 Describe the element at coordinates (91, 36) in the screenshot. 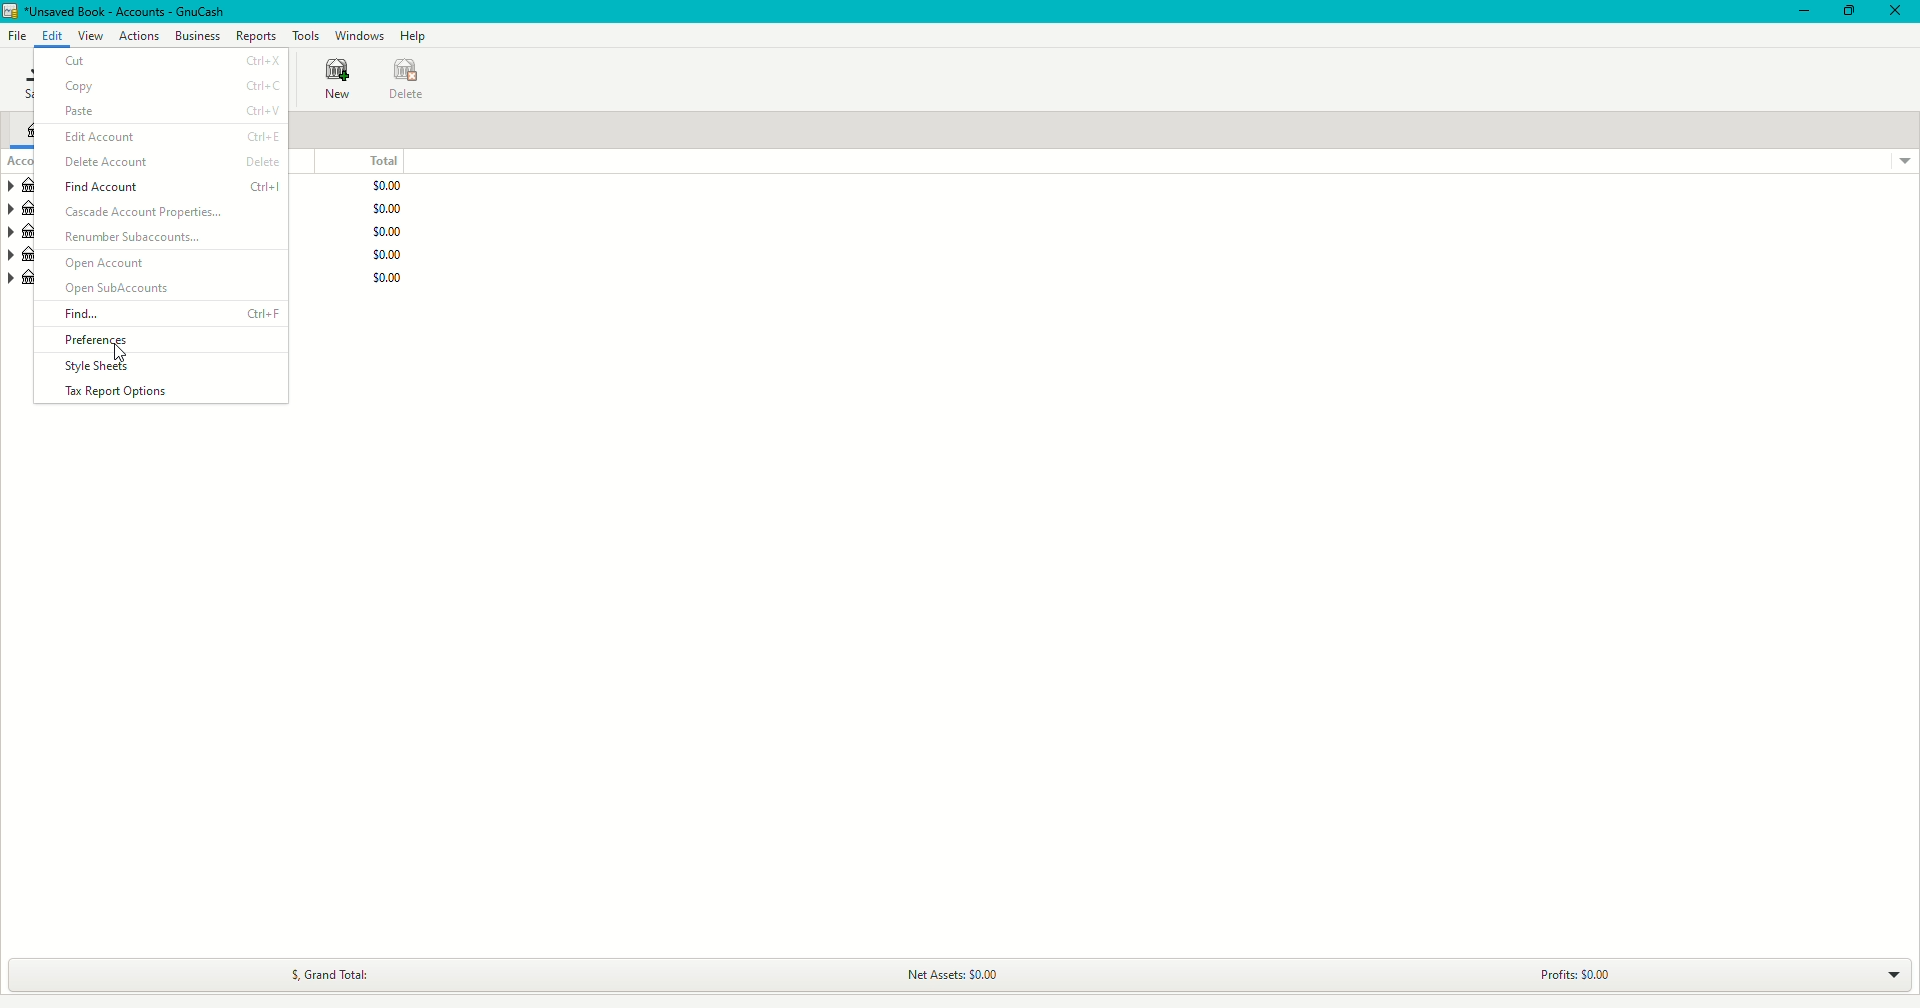

I see `View` at that location.